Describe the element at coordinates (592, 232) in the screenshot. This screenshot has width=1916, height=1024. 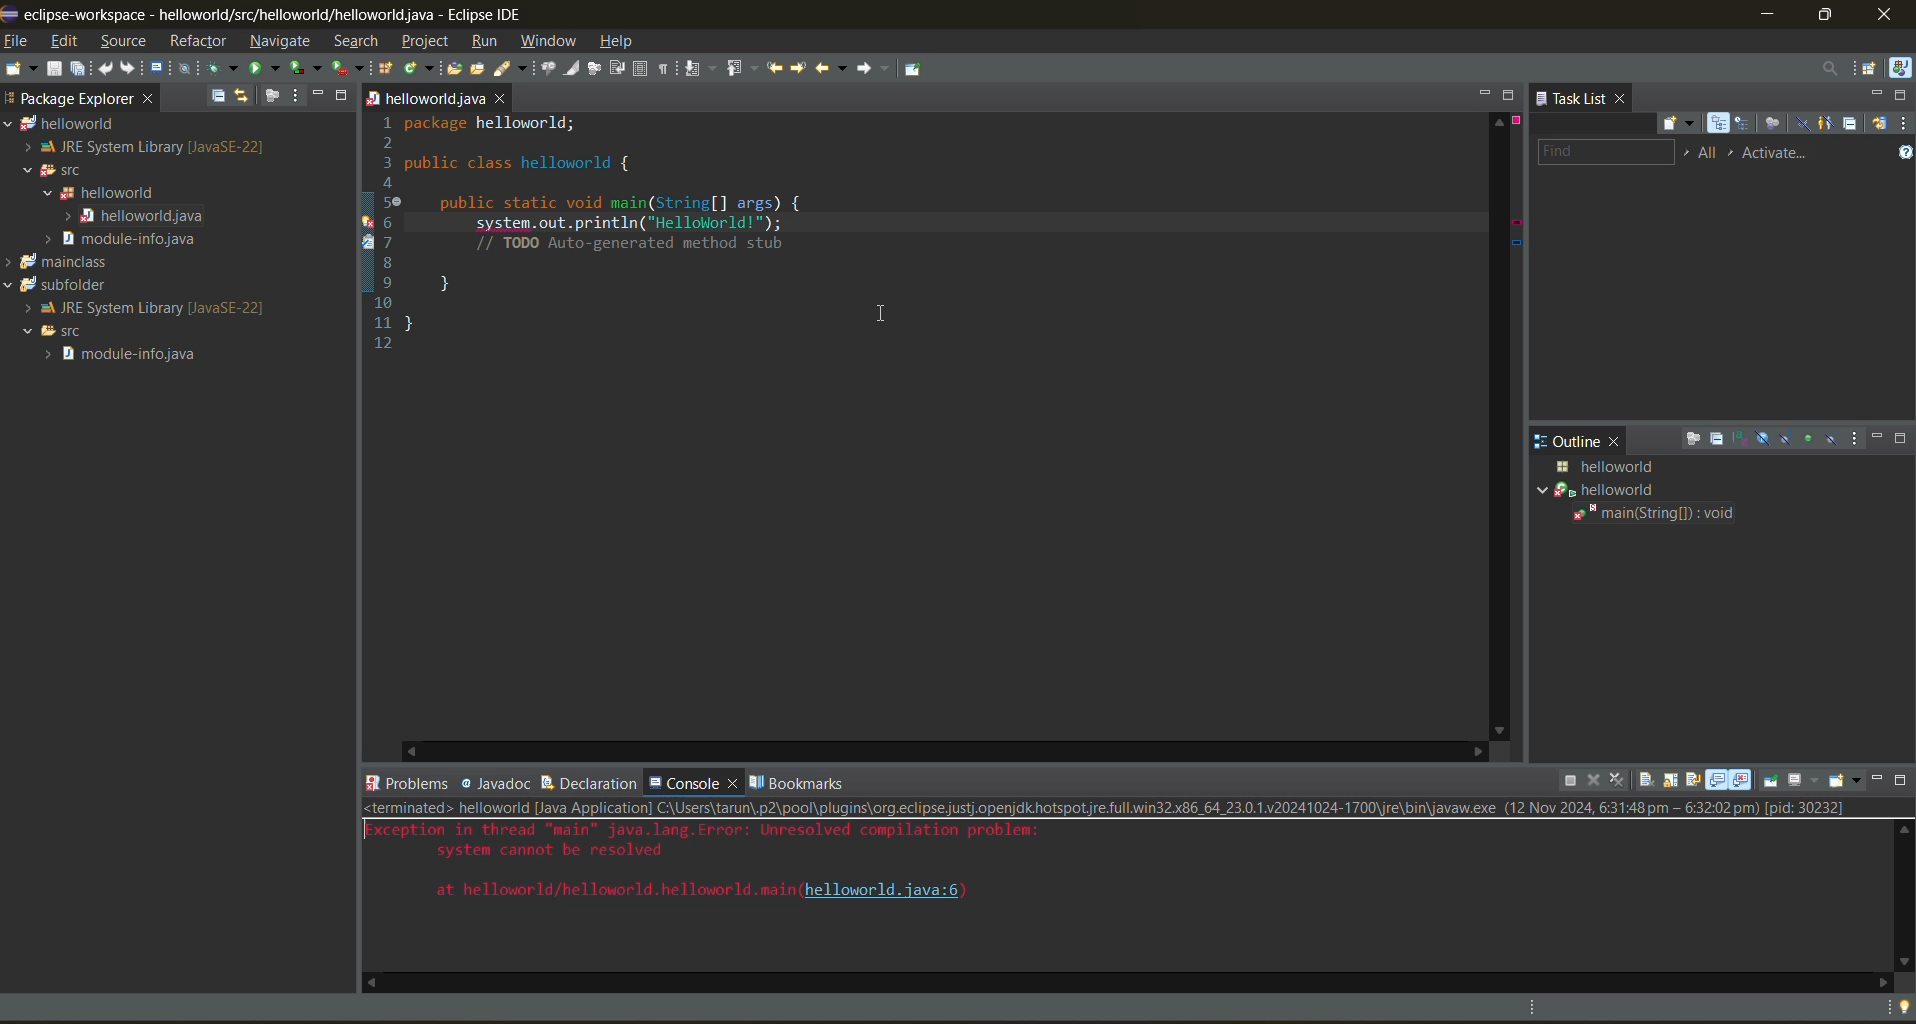
I see `1 package helloworld;

2

3 public class helloworld {

4

Se public static void main(String[] args) {
6 system. out.println(“Helloliorld!");
7 // TODO Auto-generated method stub
8

9 1

10

1 }

12` at that location.